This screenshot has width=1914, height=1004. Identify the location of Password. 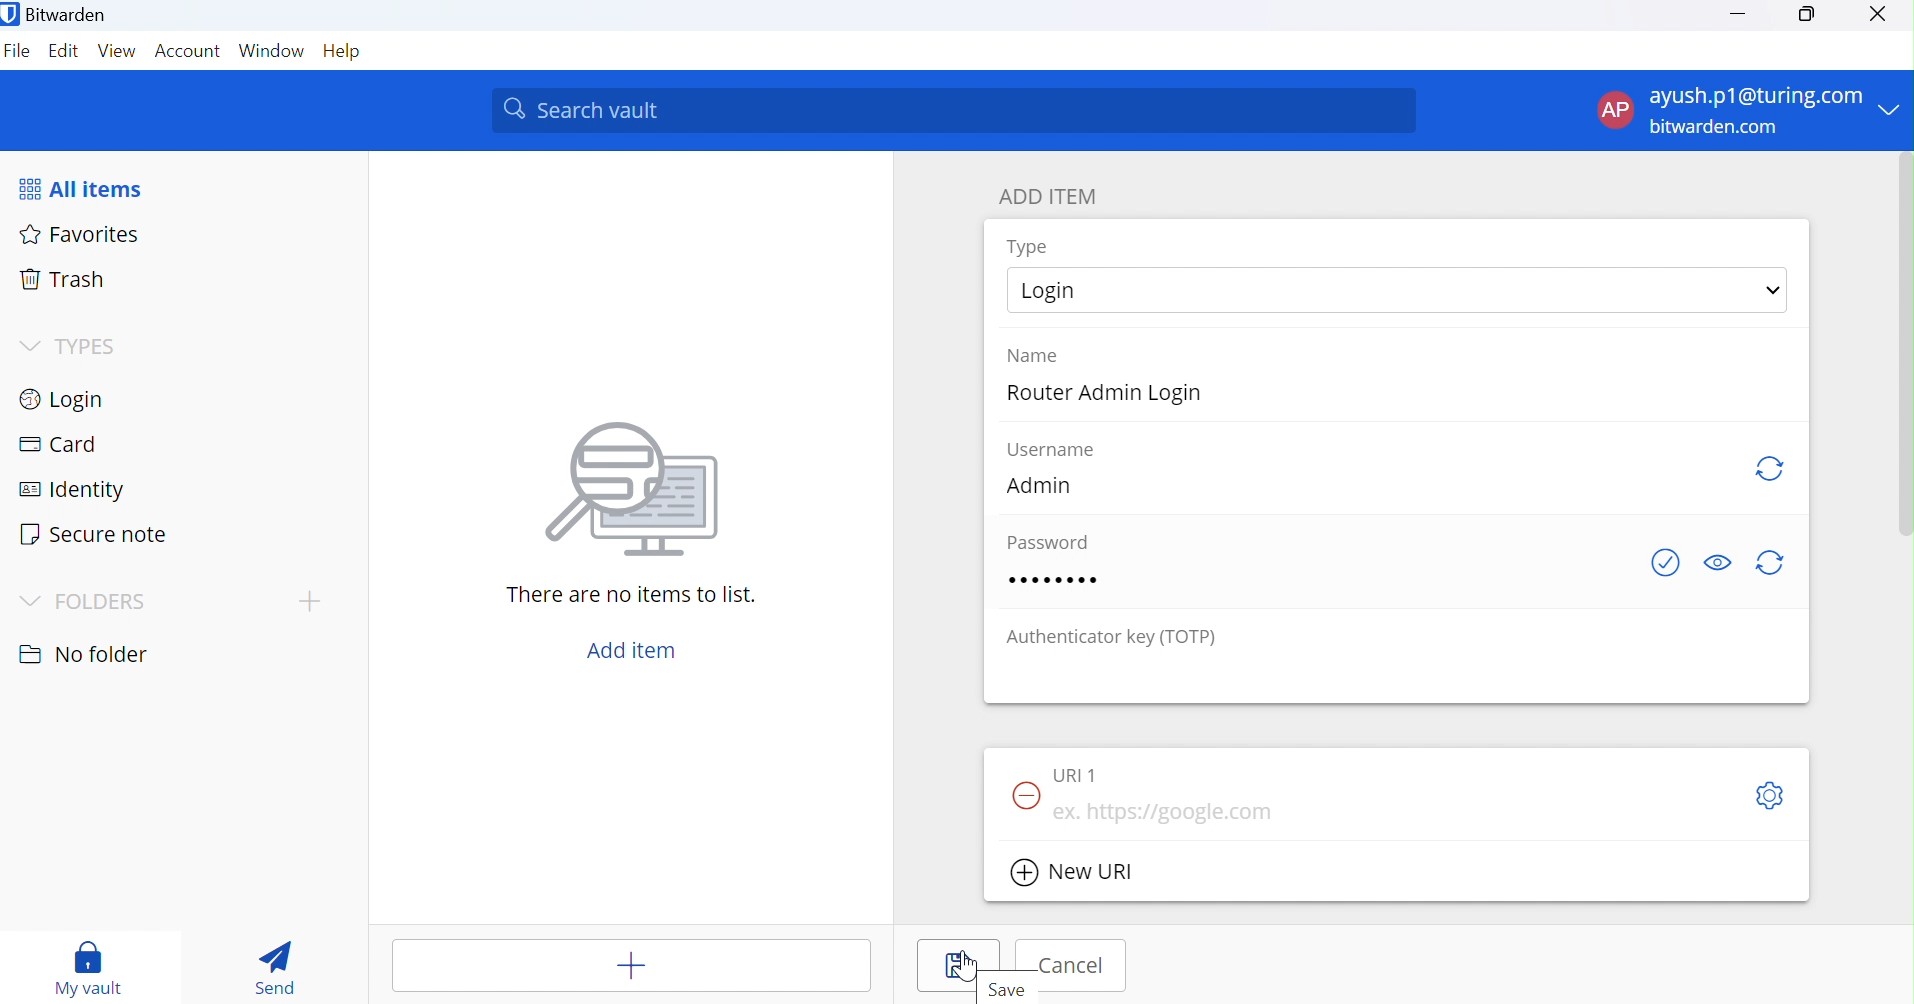
(1045, 541).